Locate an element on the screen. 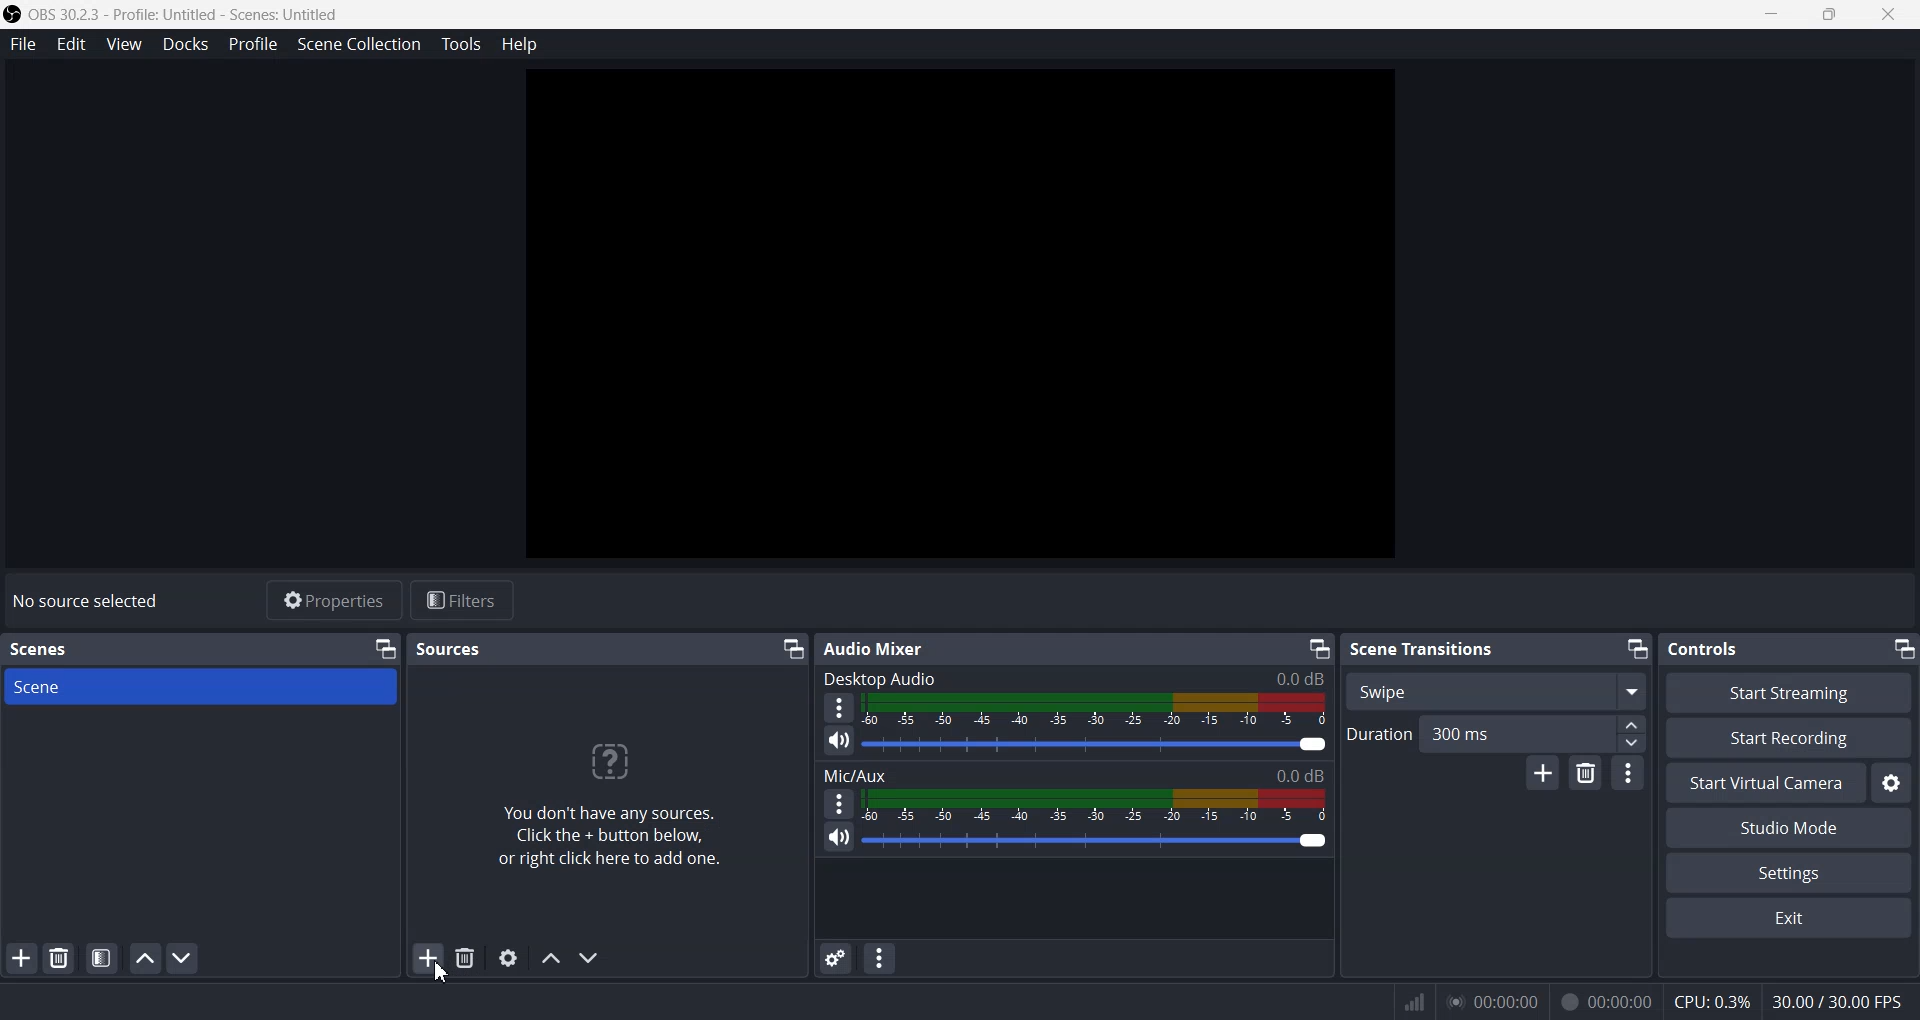  Start Streaming is located at coordinates (1790, 693).